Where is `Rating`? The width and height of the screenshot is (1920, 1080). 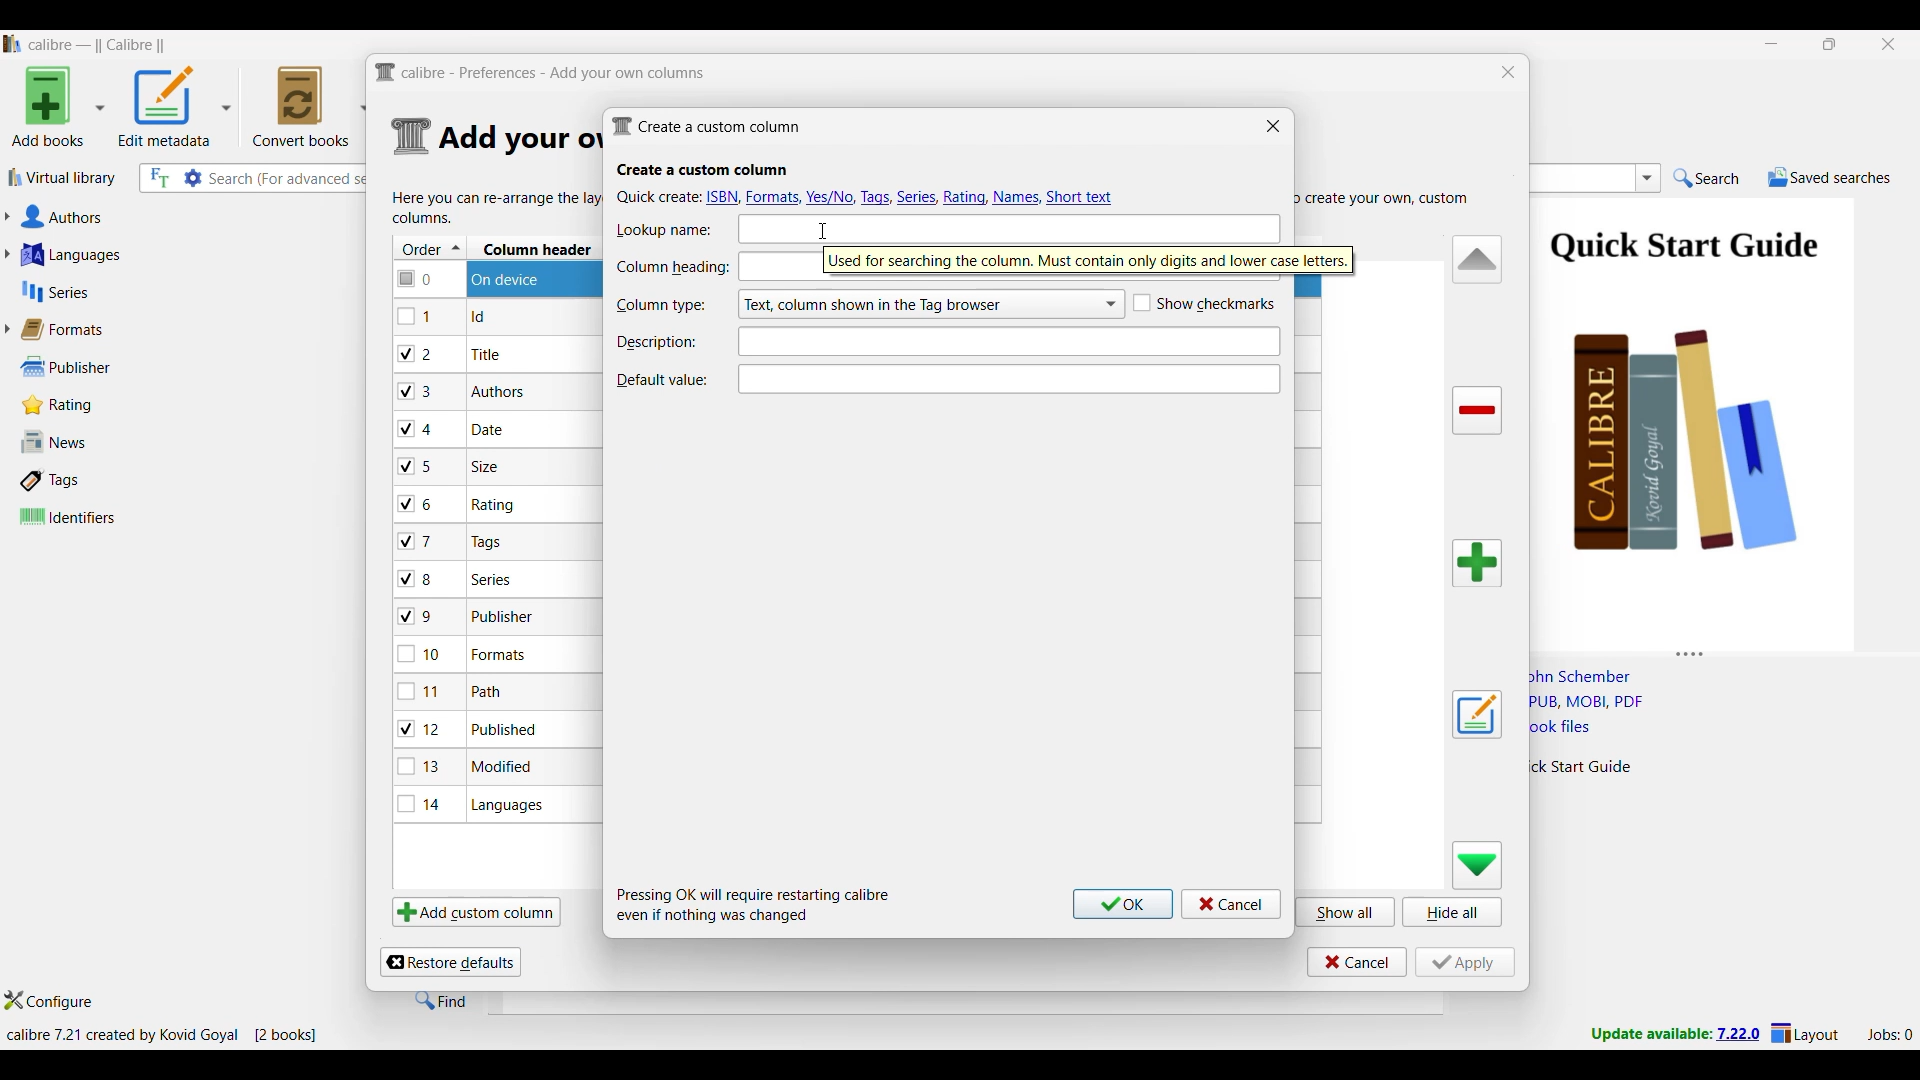 Rating is located at coordinates (68, 405).